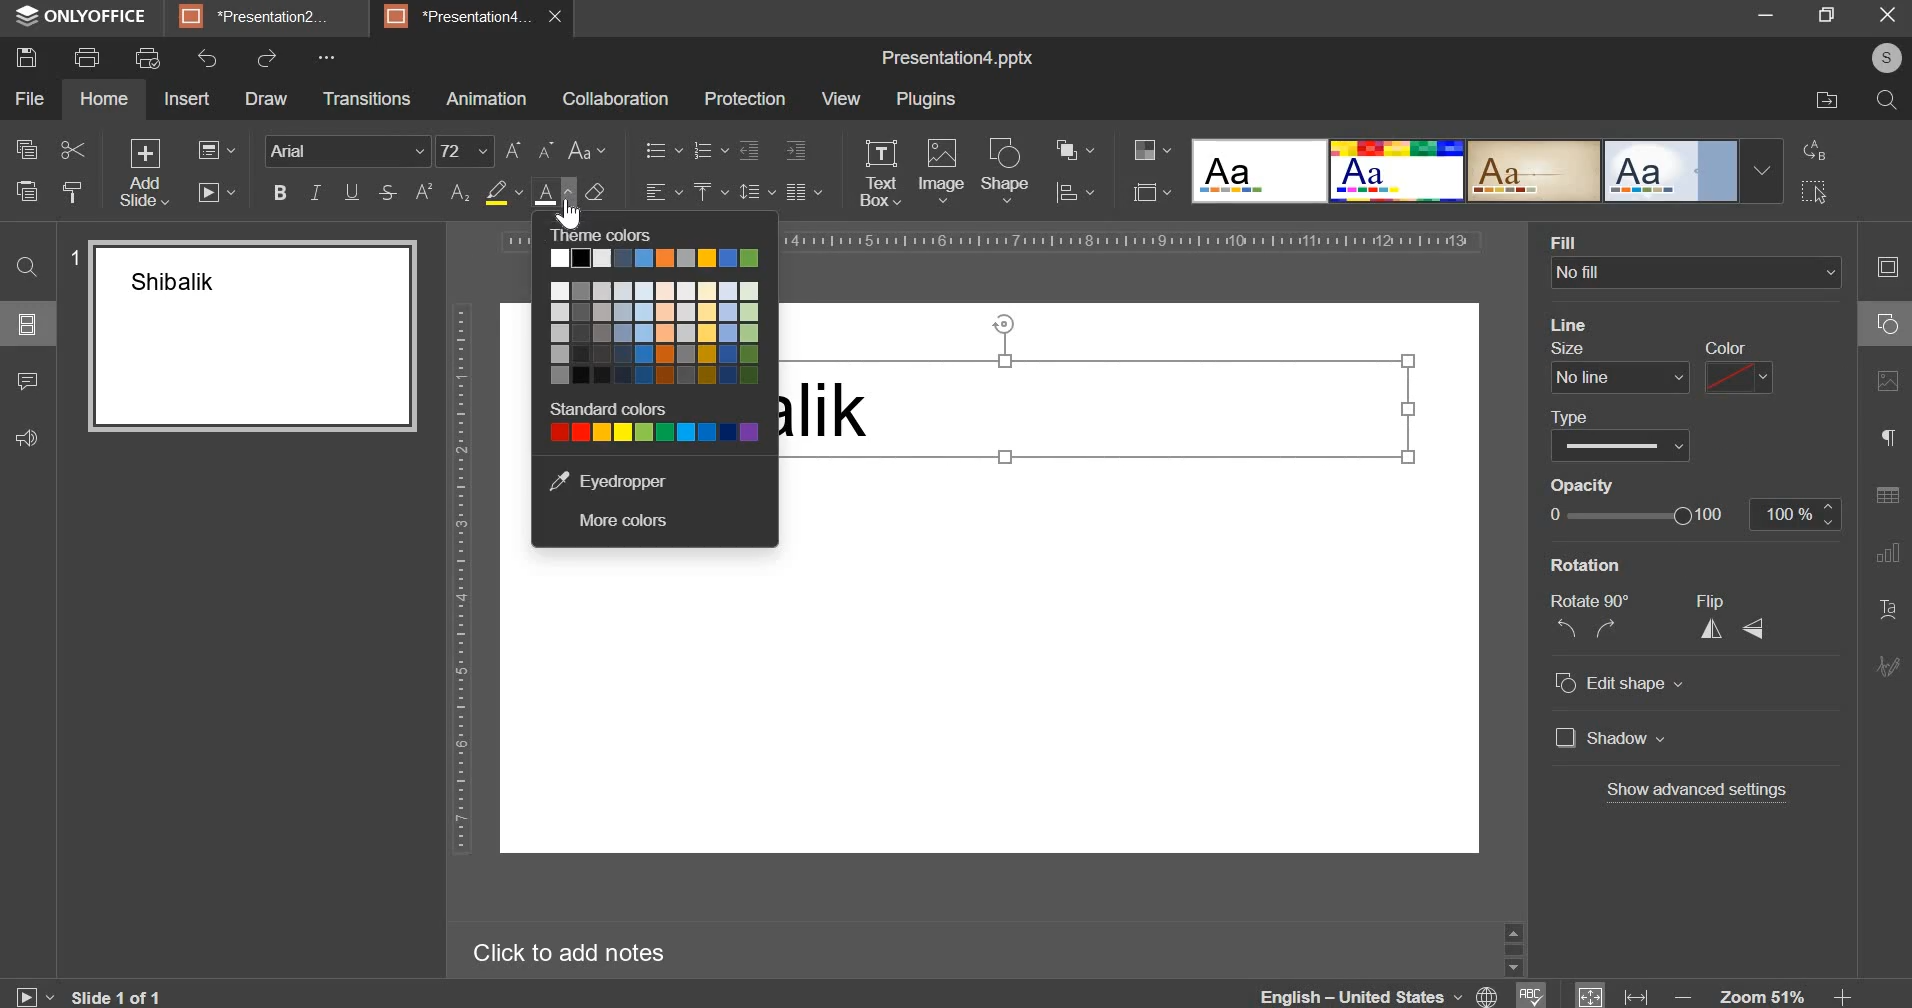  What do you see at coordinates (552, 194) in the screenshot?
I see `text color` at bounding box center [552, 194].